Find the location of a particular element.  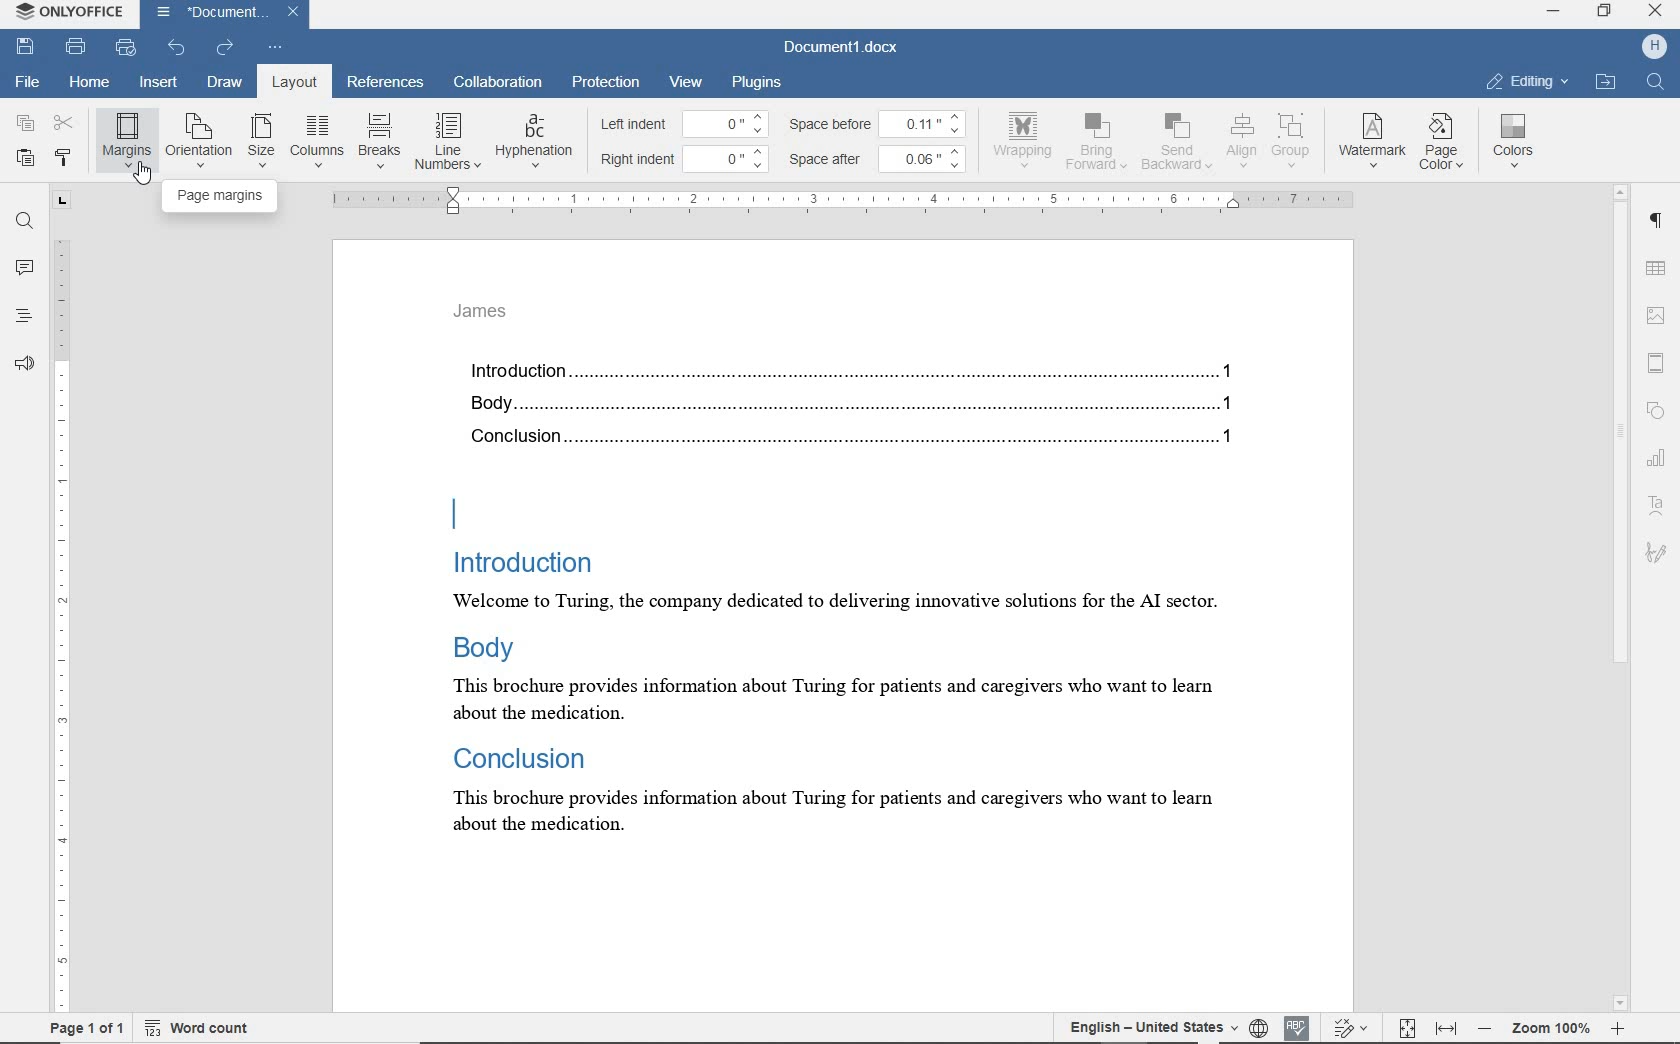

feedback & support is located at coordinates (23, 365).